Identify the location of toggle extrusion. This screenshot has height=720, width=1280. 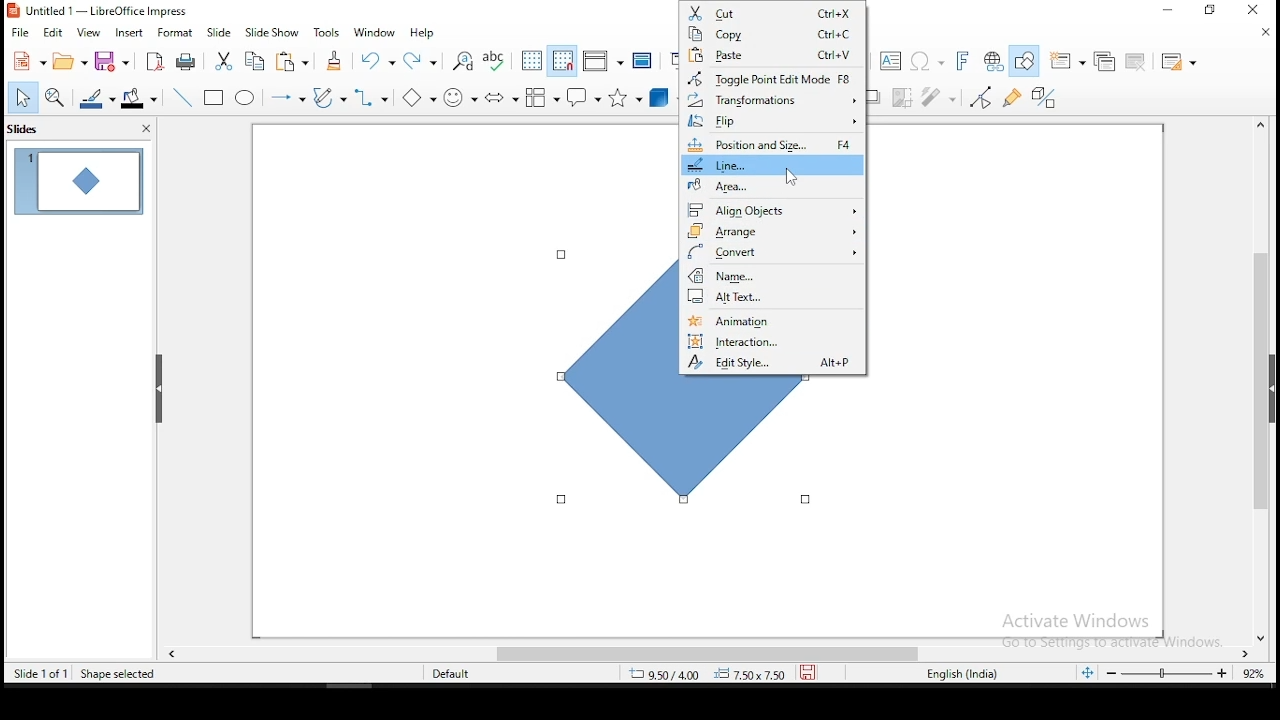
(1045, 99).